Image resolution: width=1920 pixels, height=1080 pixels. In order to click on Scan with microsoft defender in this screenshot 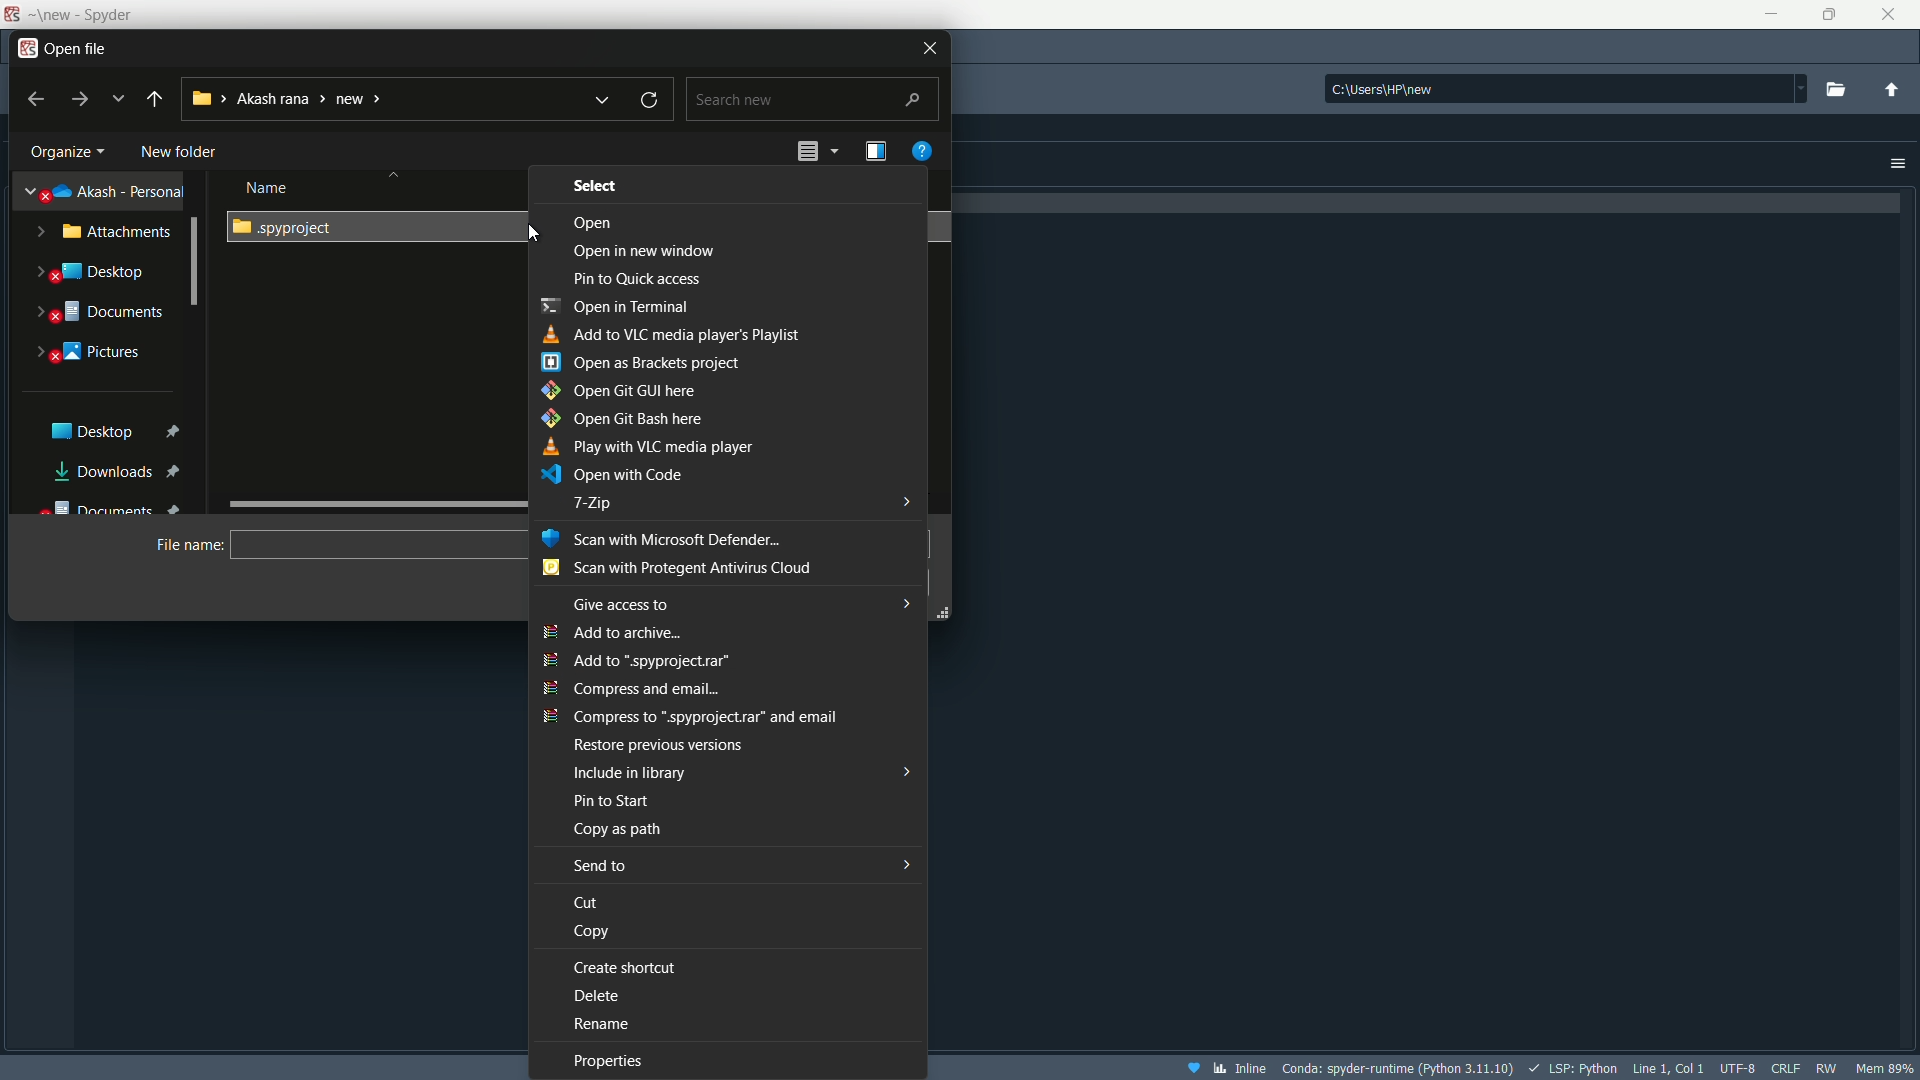, I will do `click(668, 539)`.